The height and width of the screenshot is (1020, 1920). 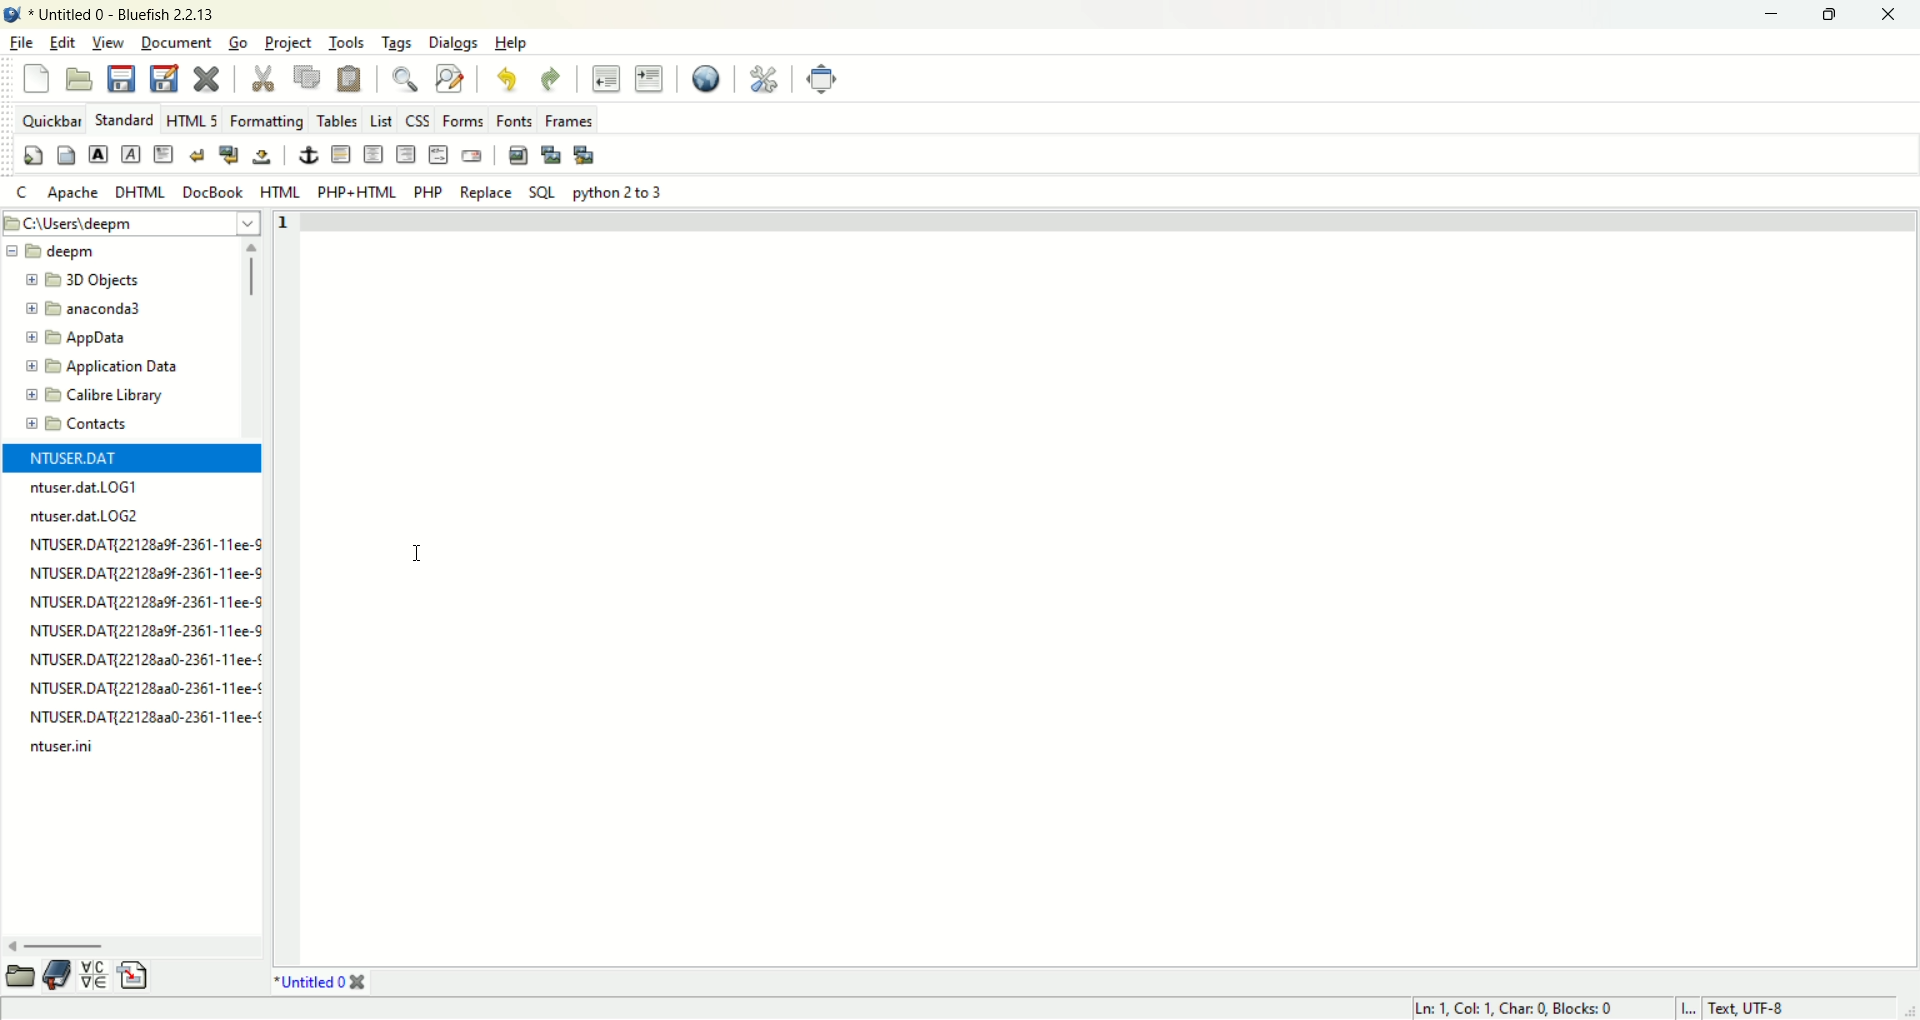 I want to click on redo, so click(x=550, y=78).